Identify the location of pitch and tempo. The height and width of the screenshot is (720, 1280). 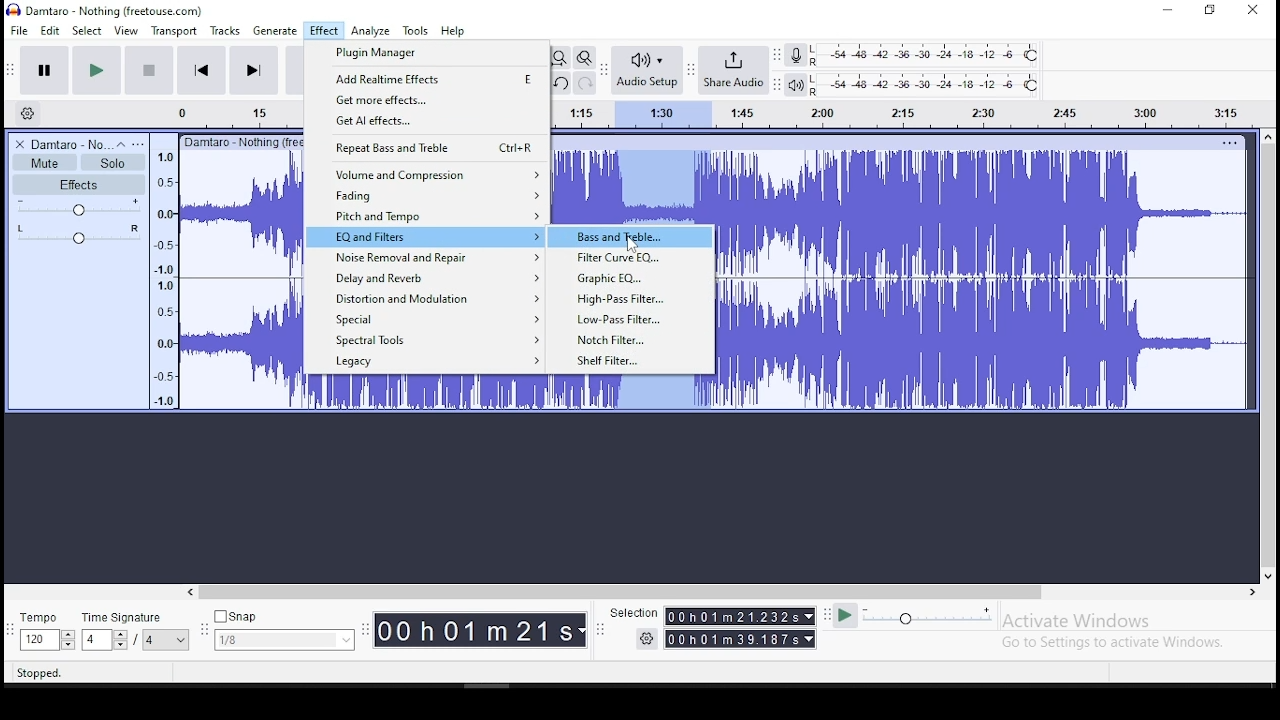
(425, 215).